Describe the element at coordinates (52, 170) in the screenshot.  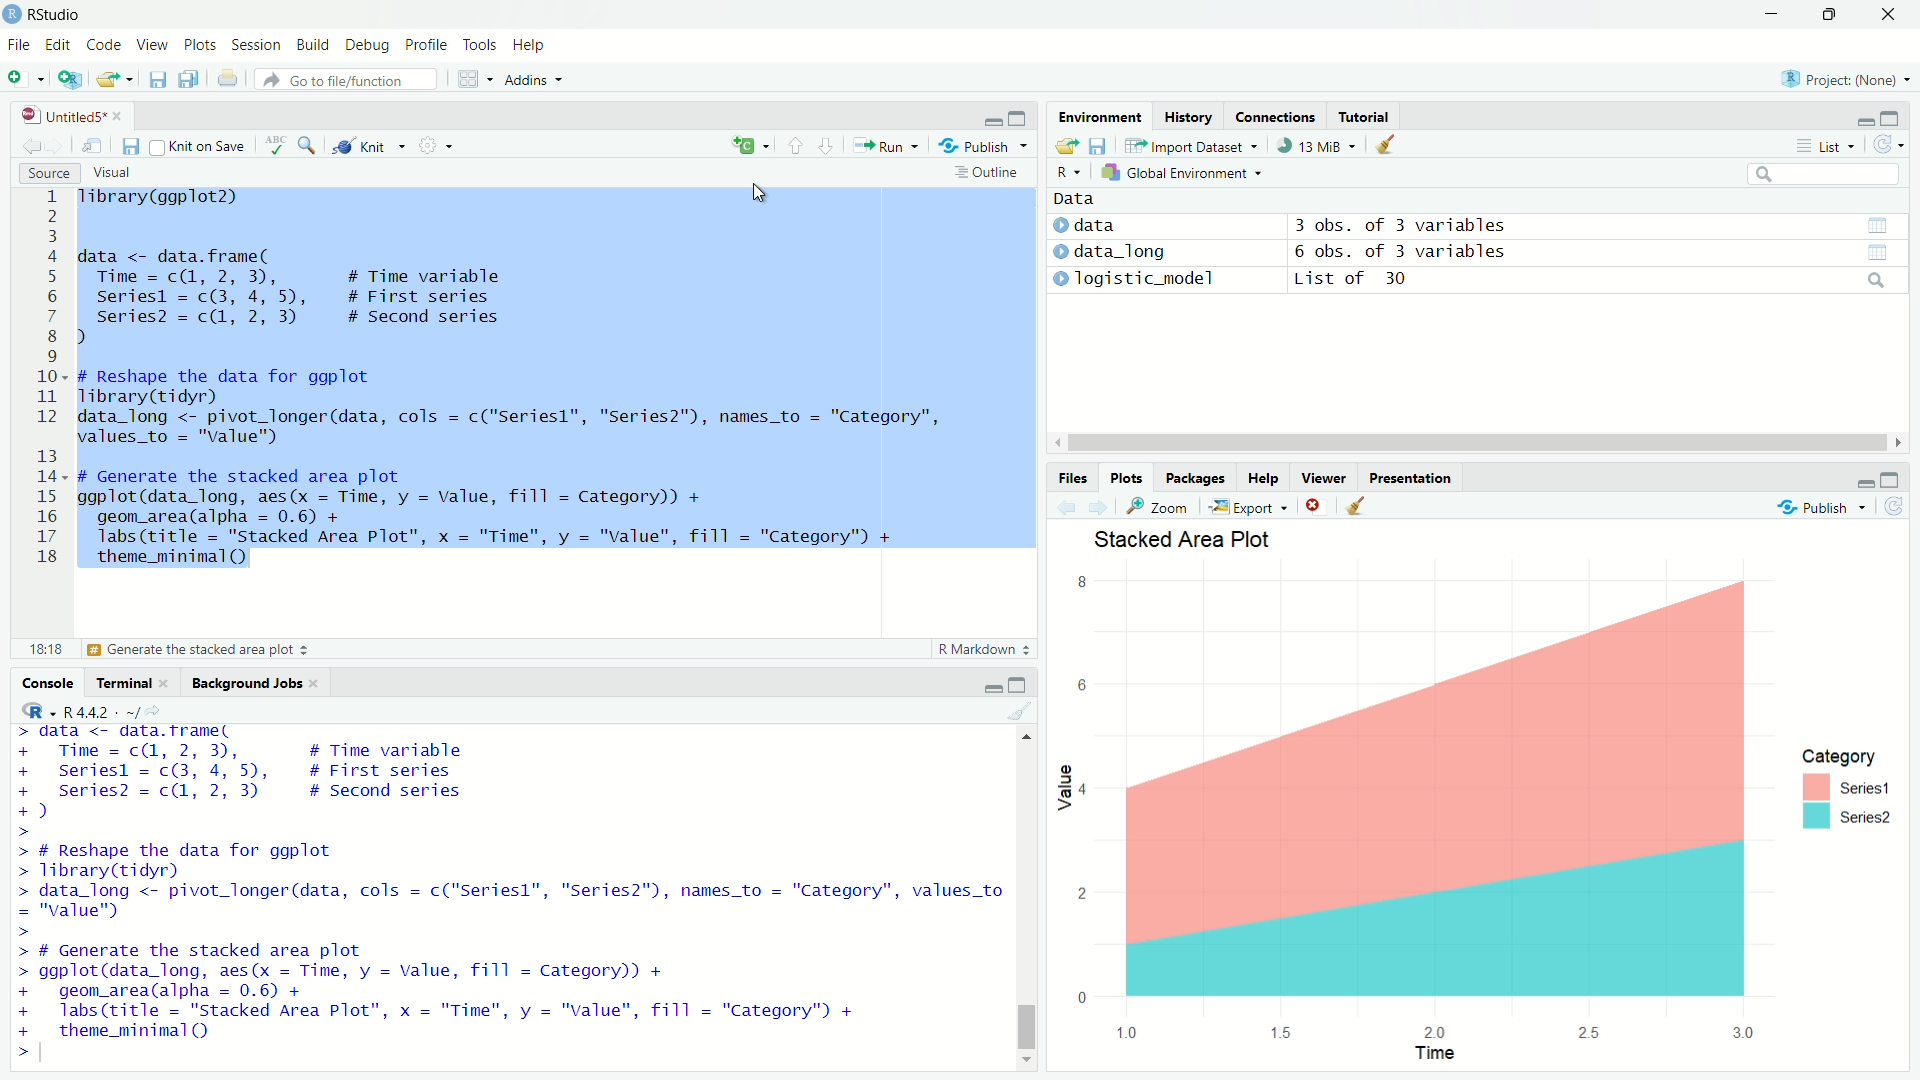
I see `Source` at that location.